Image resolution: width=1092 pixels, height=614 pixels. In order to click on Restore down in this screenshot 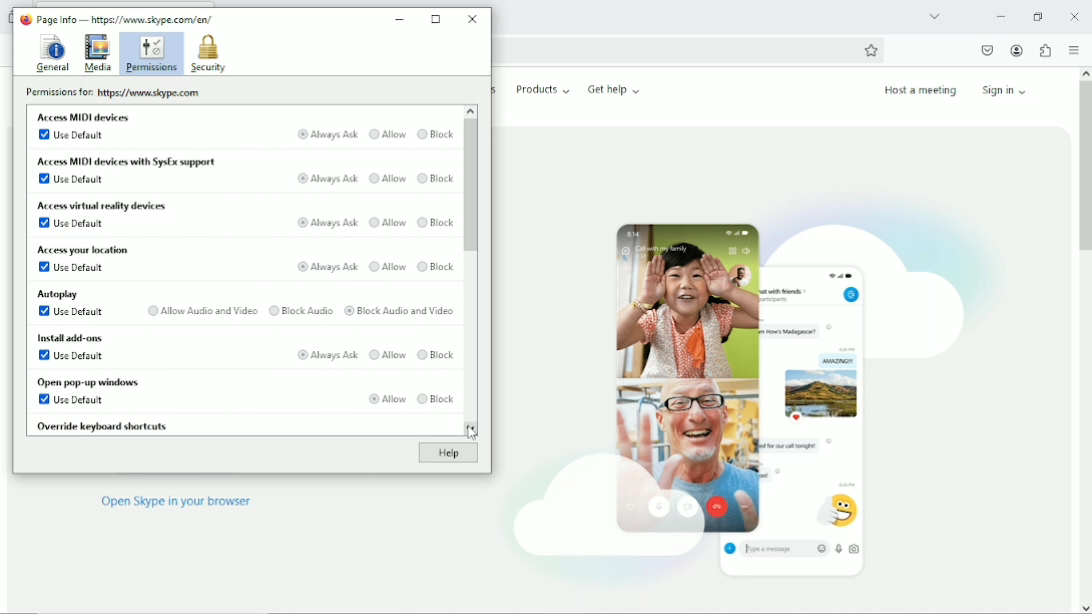, I will do `click(1037, 16)`.